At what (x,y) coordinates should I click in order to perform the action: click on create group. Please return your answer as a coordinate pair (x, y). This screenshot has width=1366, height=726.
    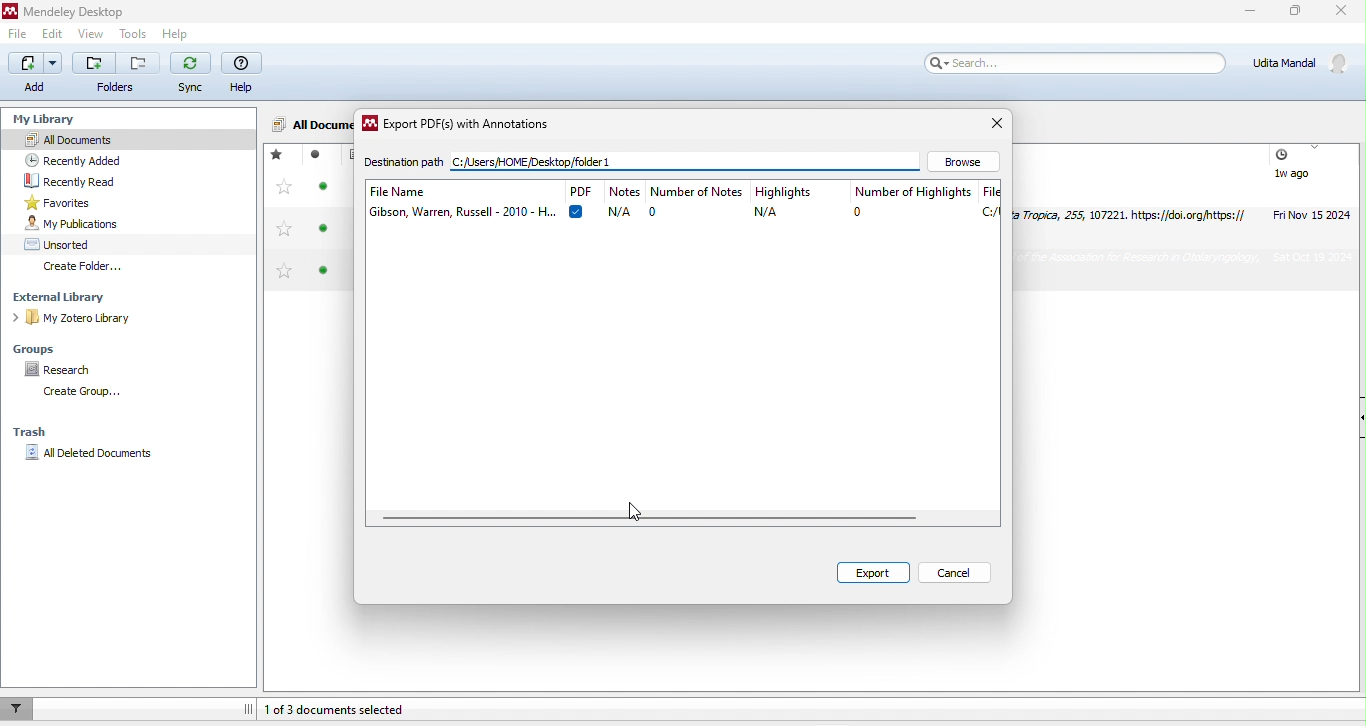
    Looking at the image, I should click on (87, 394).